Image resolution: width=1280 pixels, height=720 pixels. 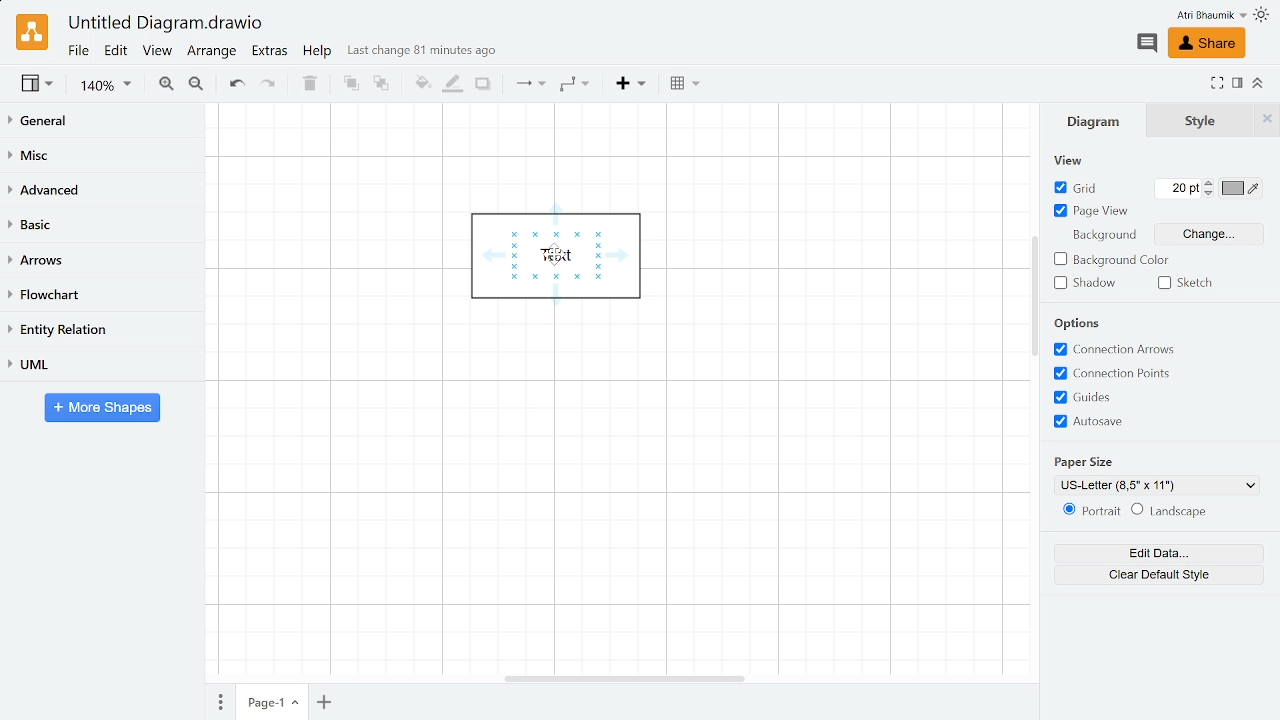 What do you see at coordinates (1151, 578) in the screenshot?
I see `Clear default style` at bounding box center [1151, 578].